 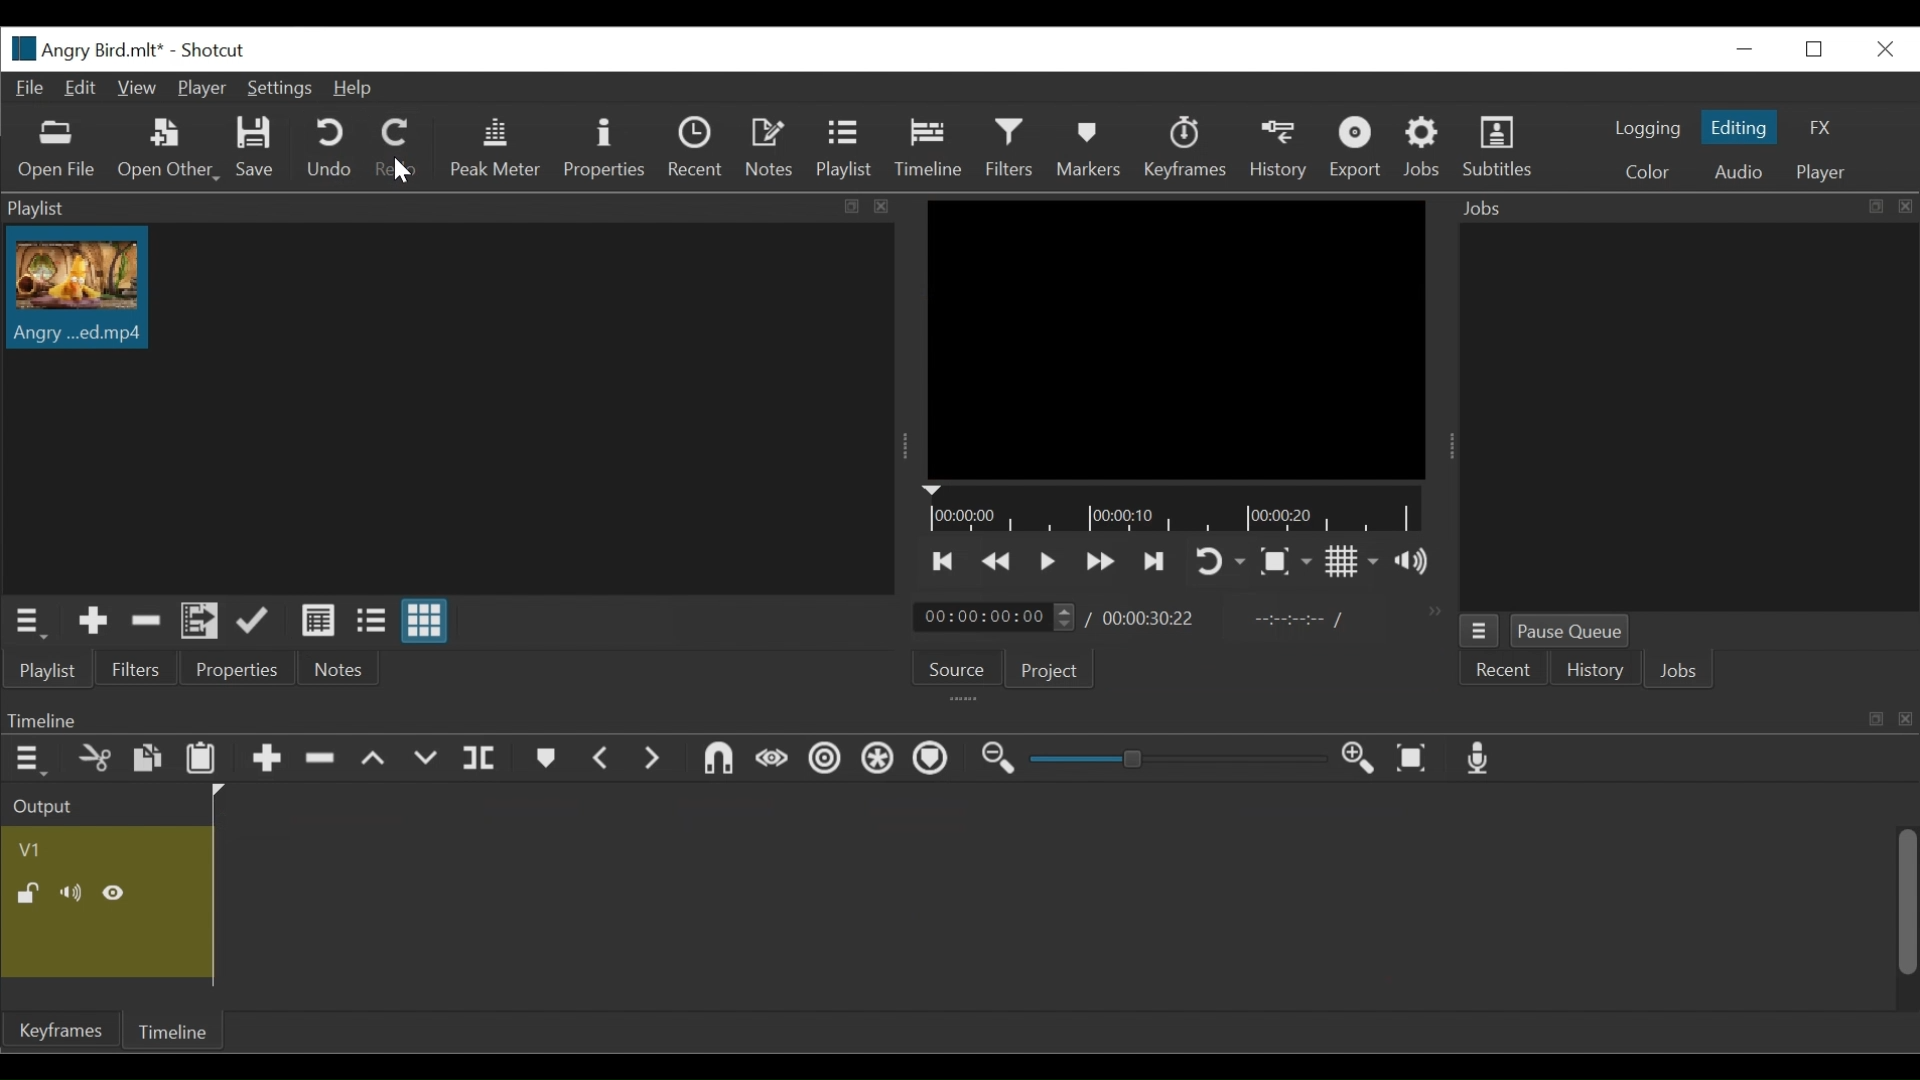 I want to click on Timeline, so click(x=958, y=718).